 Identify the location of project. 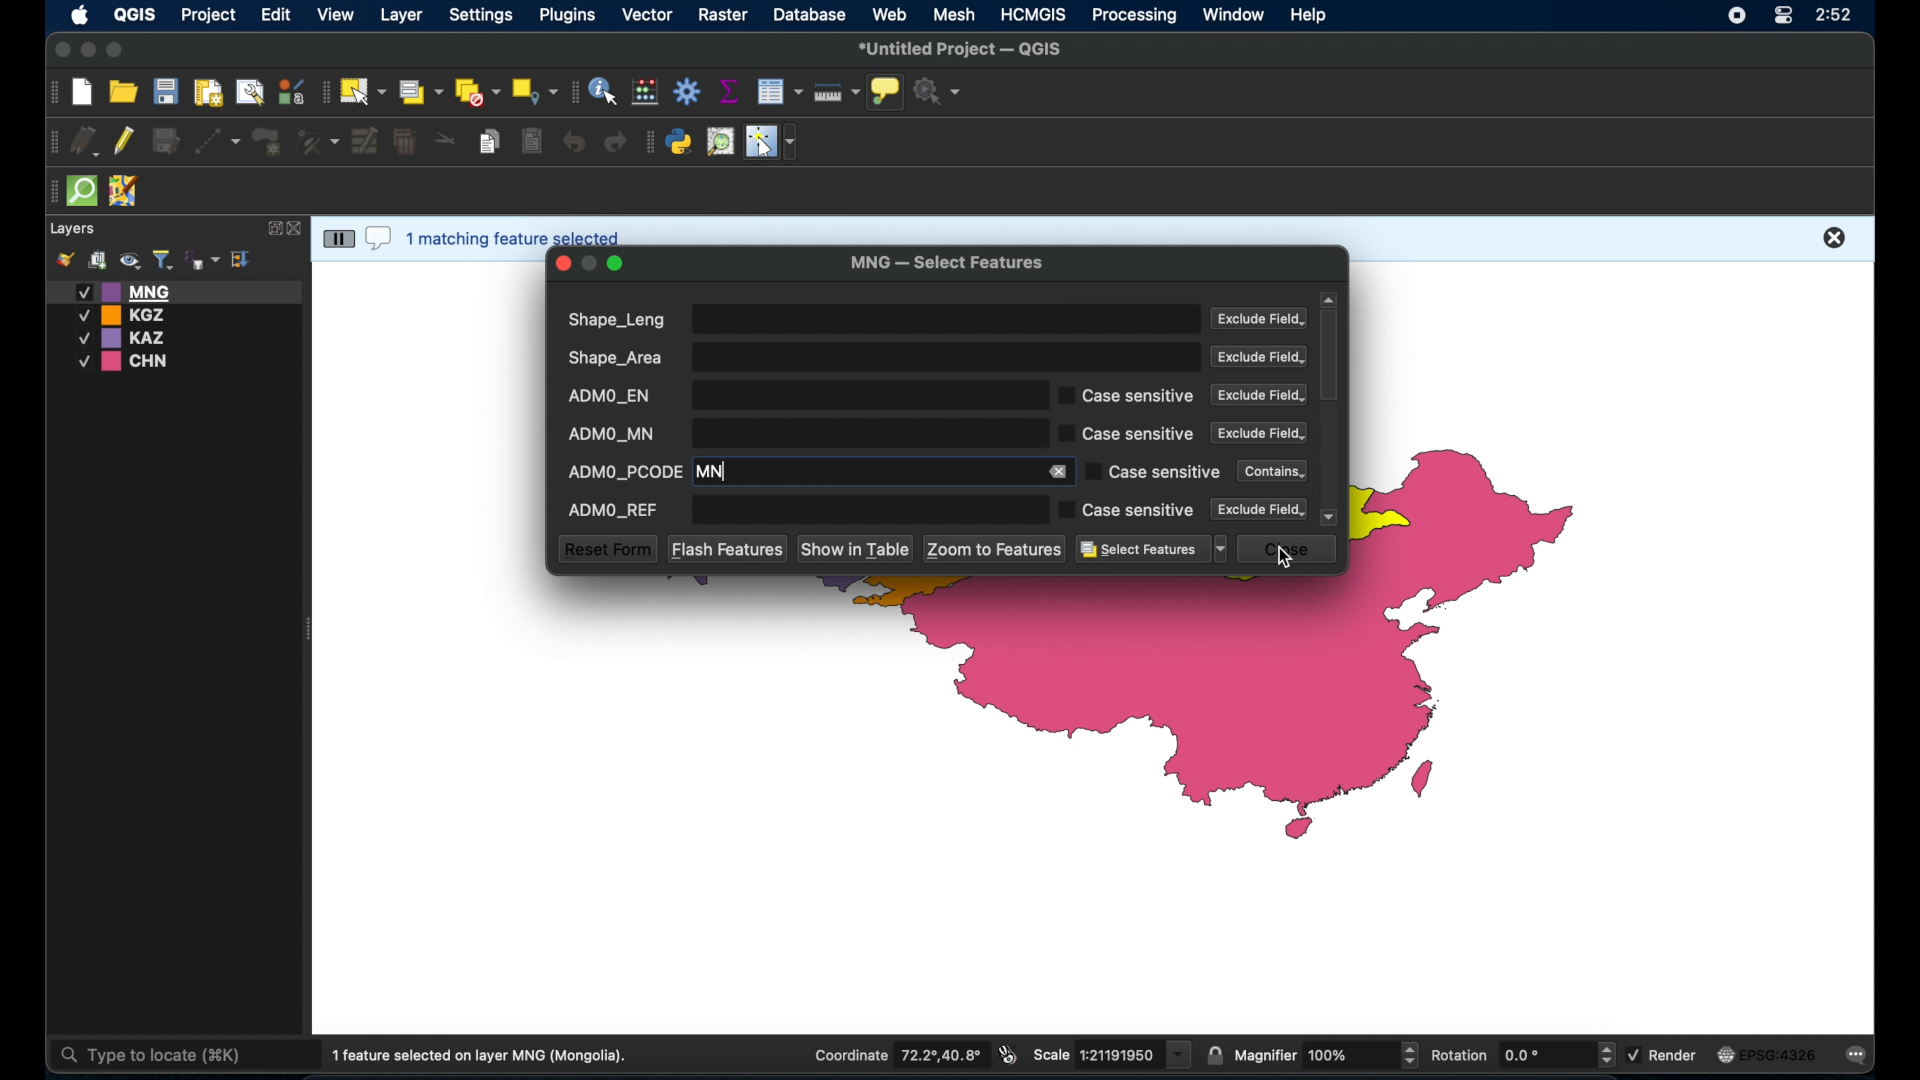
(209, 16).